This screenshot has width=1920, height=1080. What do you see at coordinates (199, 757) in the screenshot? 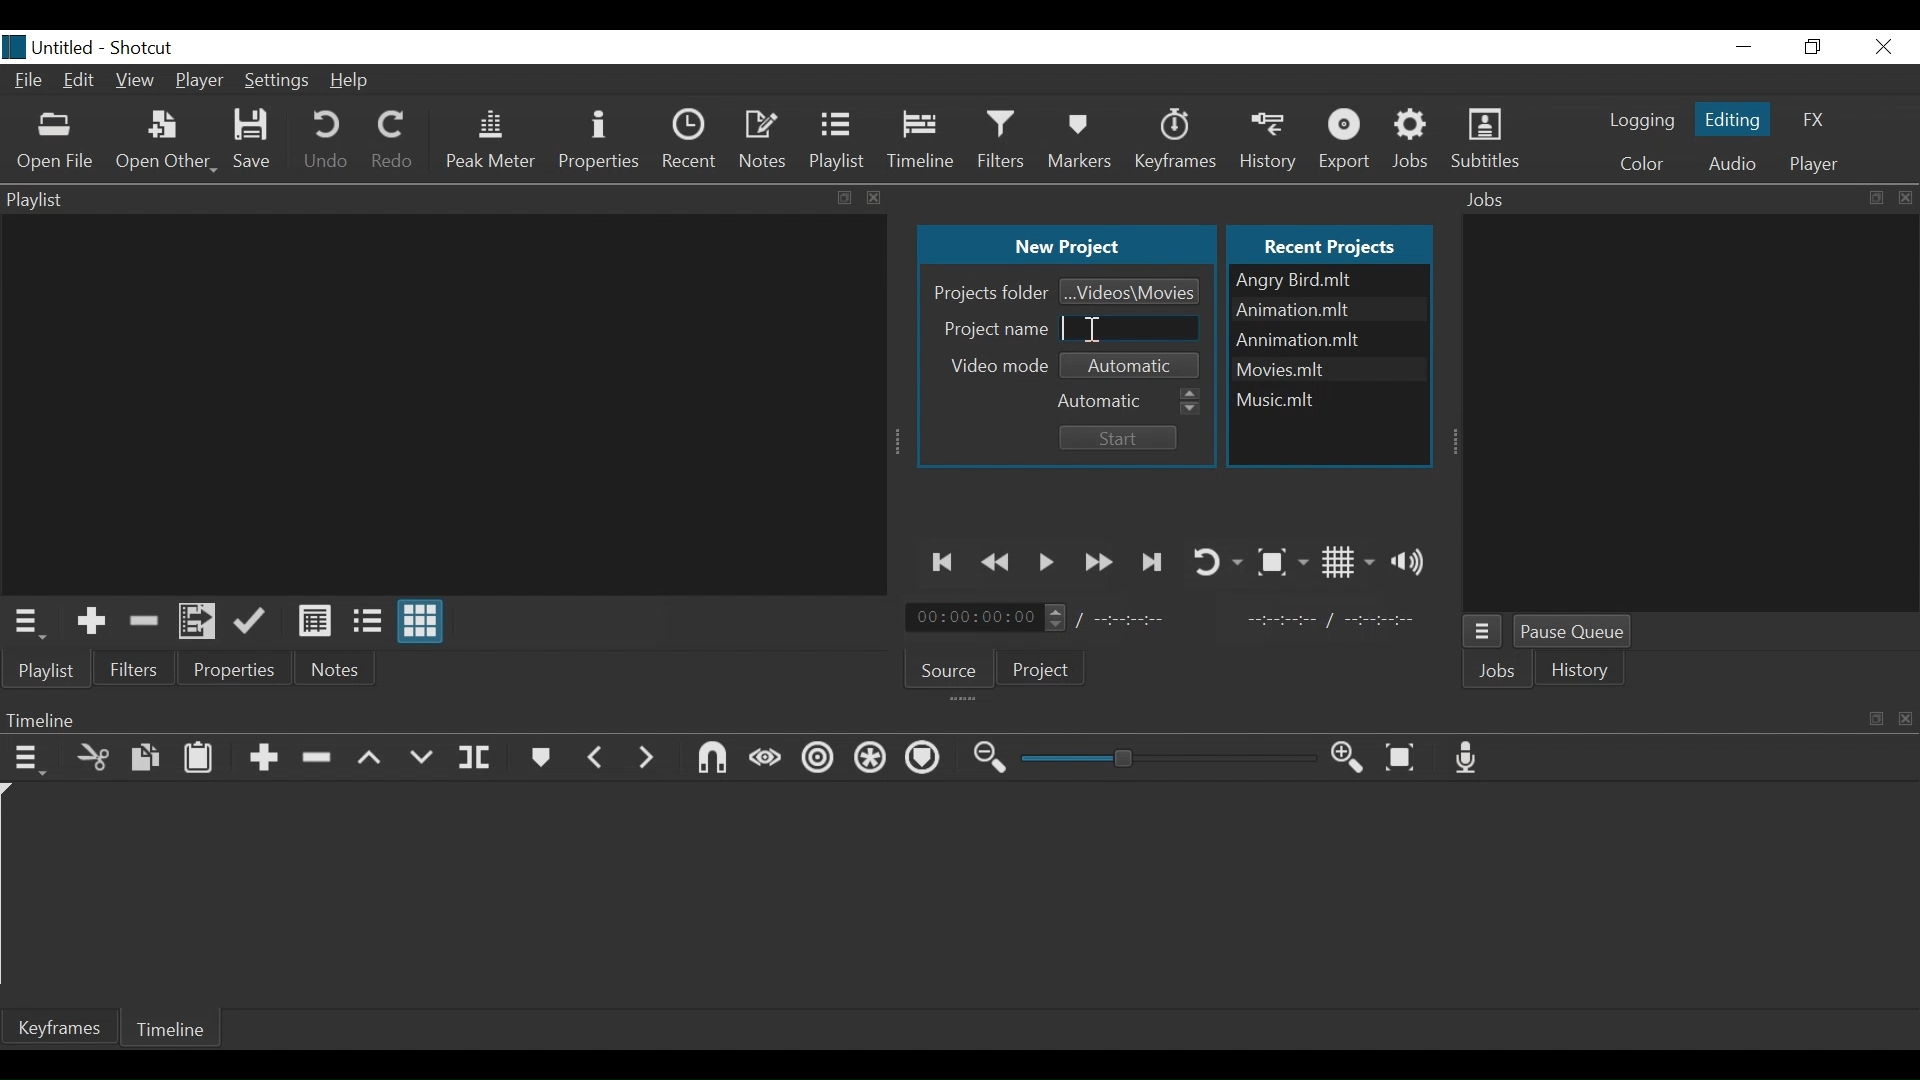
I see `Paste` at bounding box center [199, 757].